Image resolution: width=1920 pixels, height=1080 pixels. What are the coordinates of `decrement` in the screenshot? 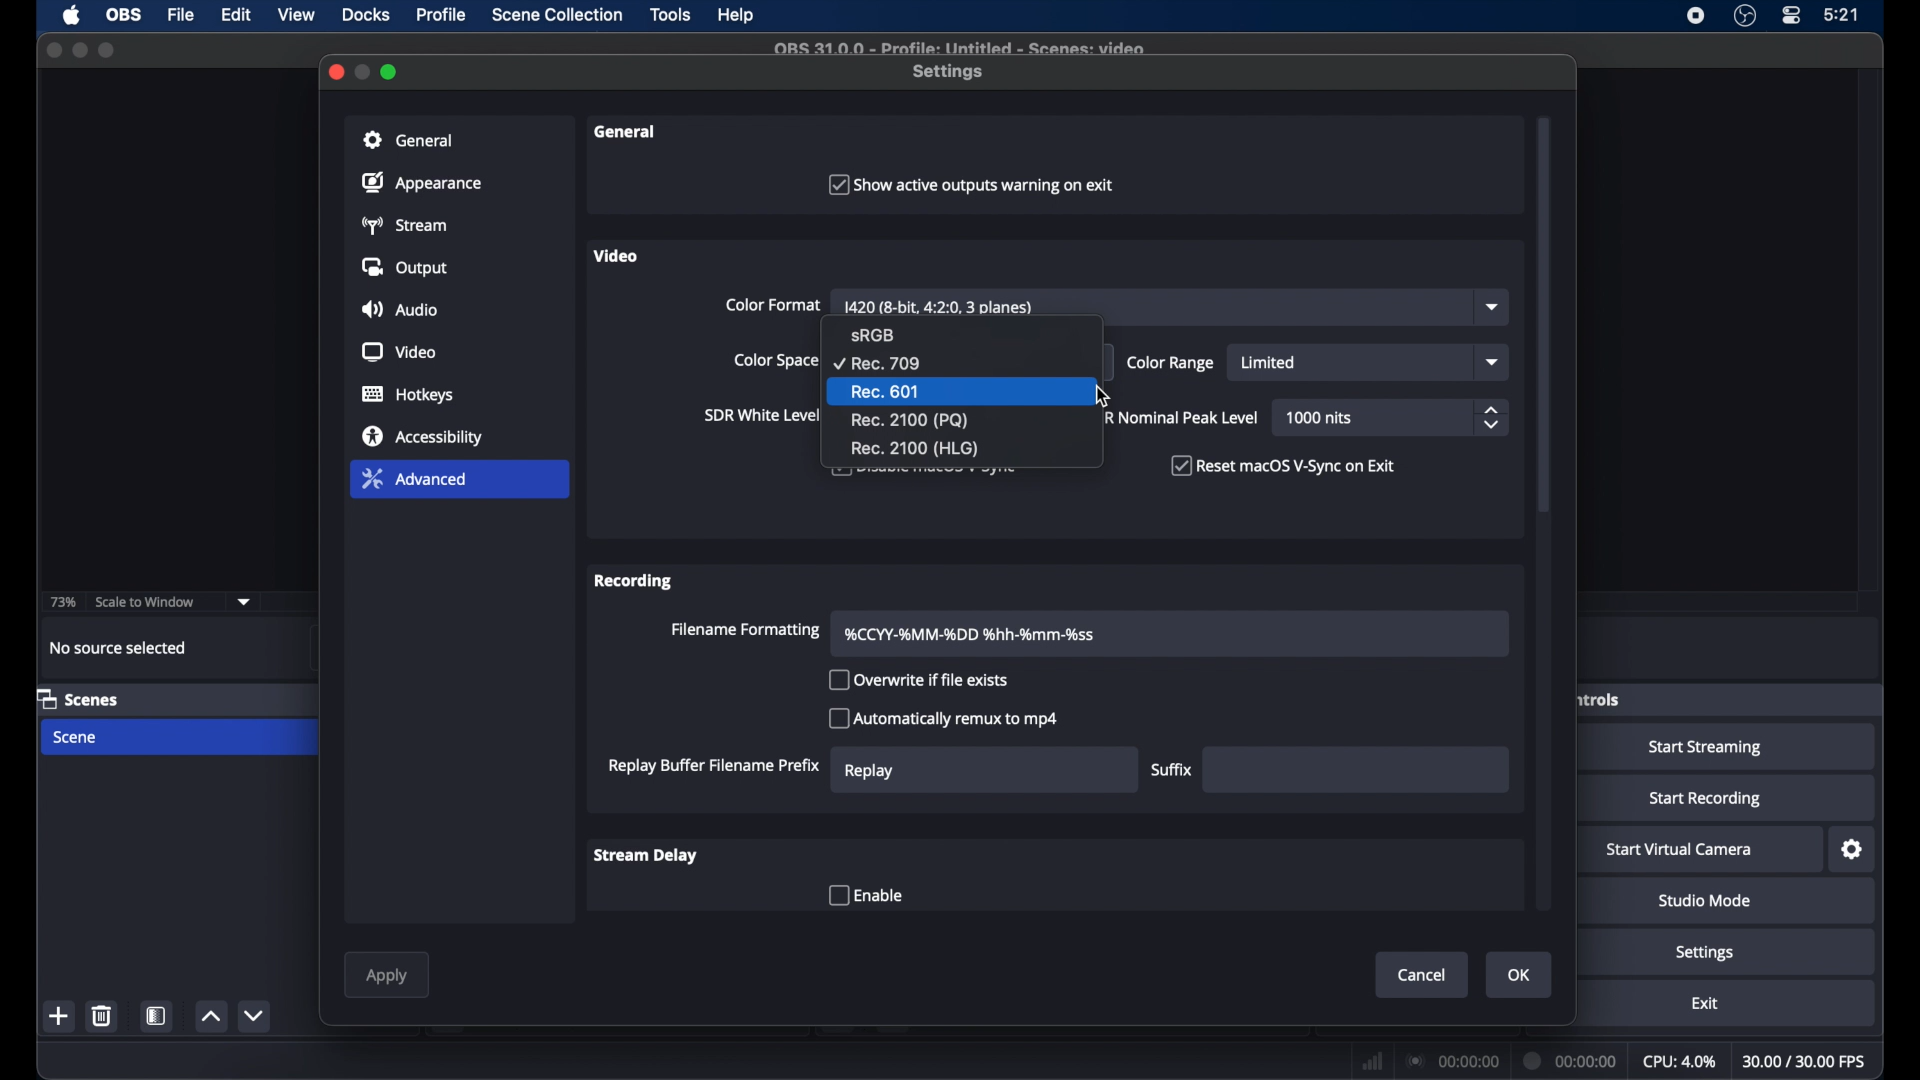 It's located at (257, 1015).